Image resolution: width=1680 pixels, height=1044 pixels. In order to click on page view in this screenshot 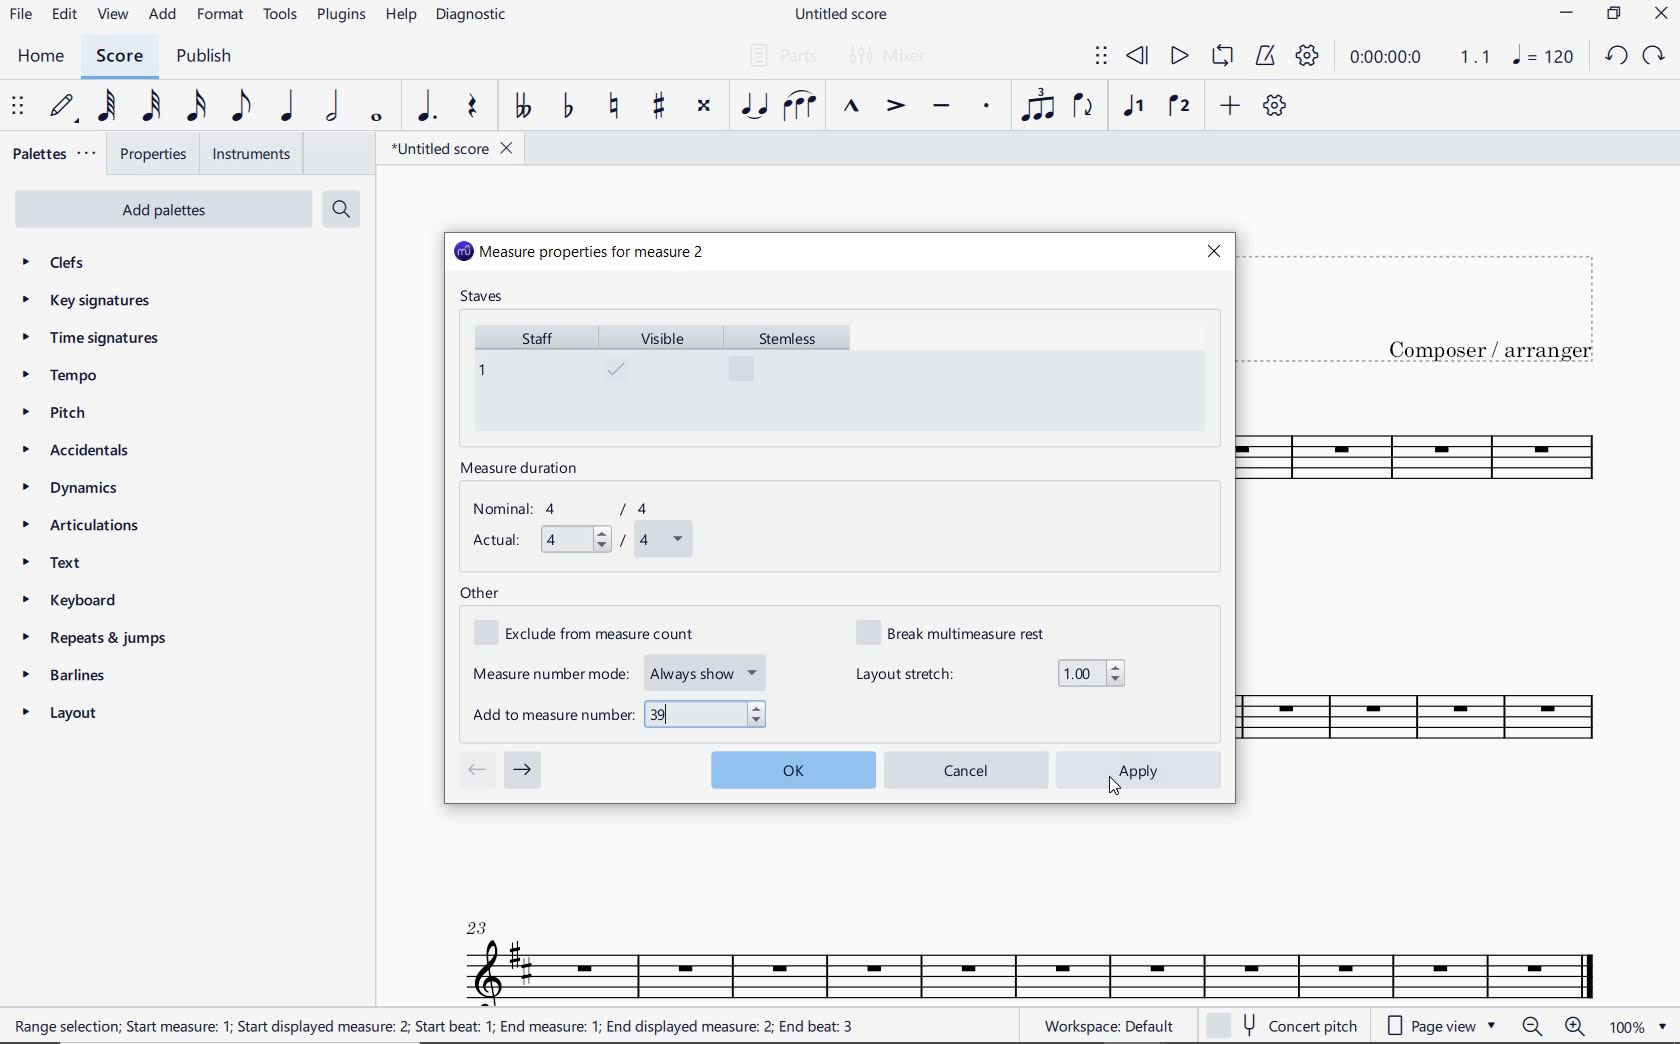, I will do `click(1438, 1025)`.